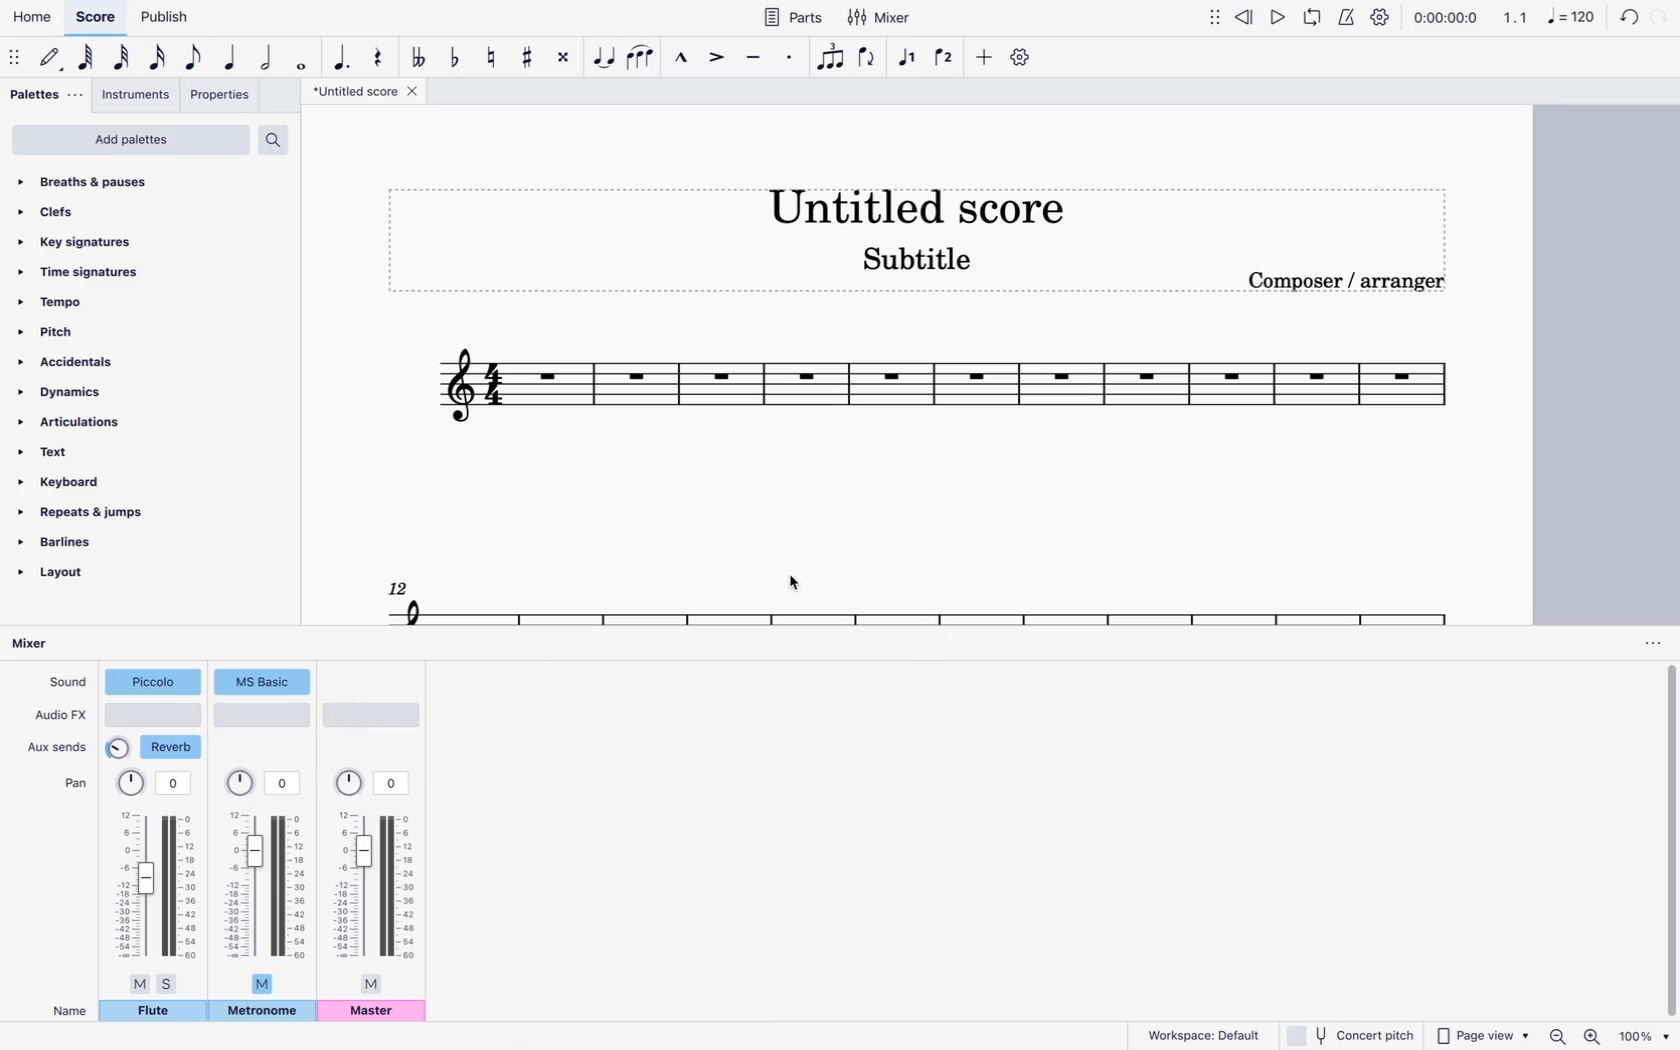  What do you see at coordinates (342, 55) in the screenshot?
I see `augmentation dot` at bounding box center [342, 55].